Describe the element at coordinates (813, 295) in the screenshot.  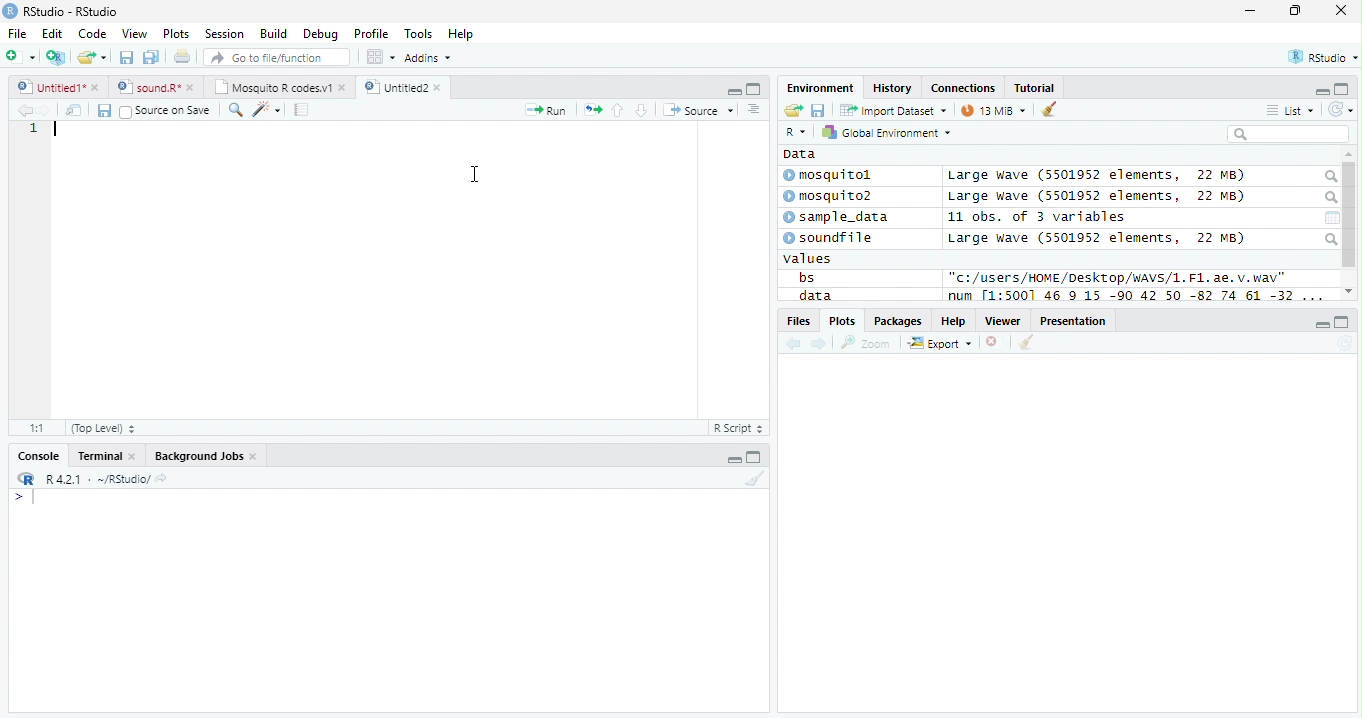
I see `data` at that location.